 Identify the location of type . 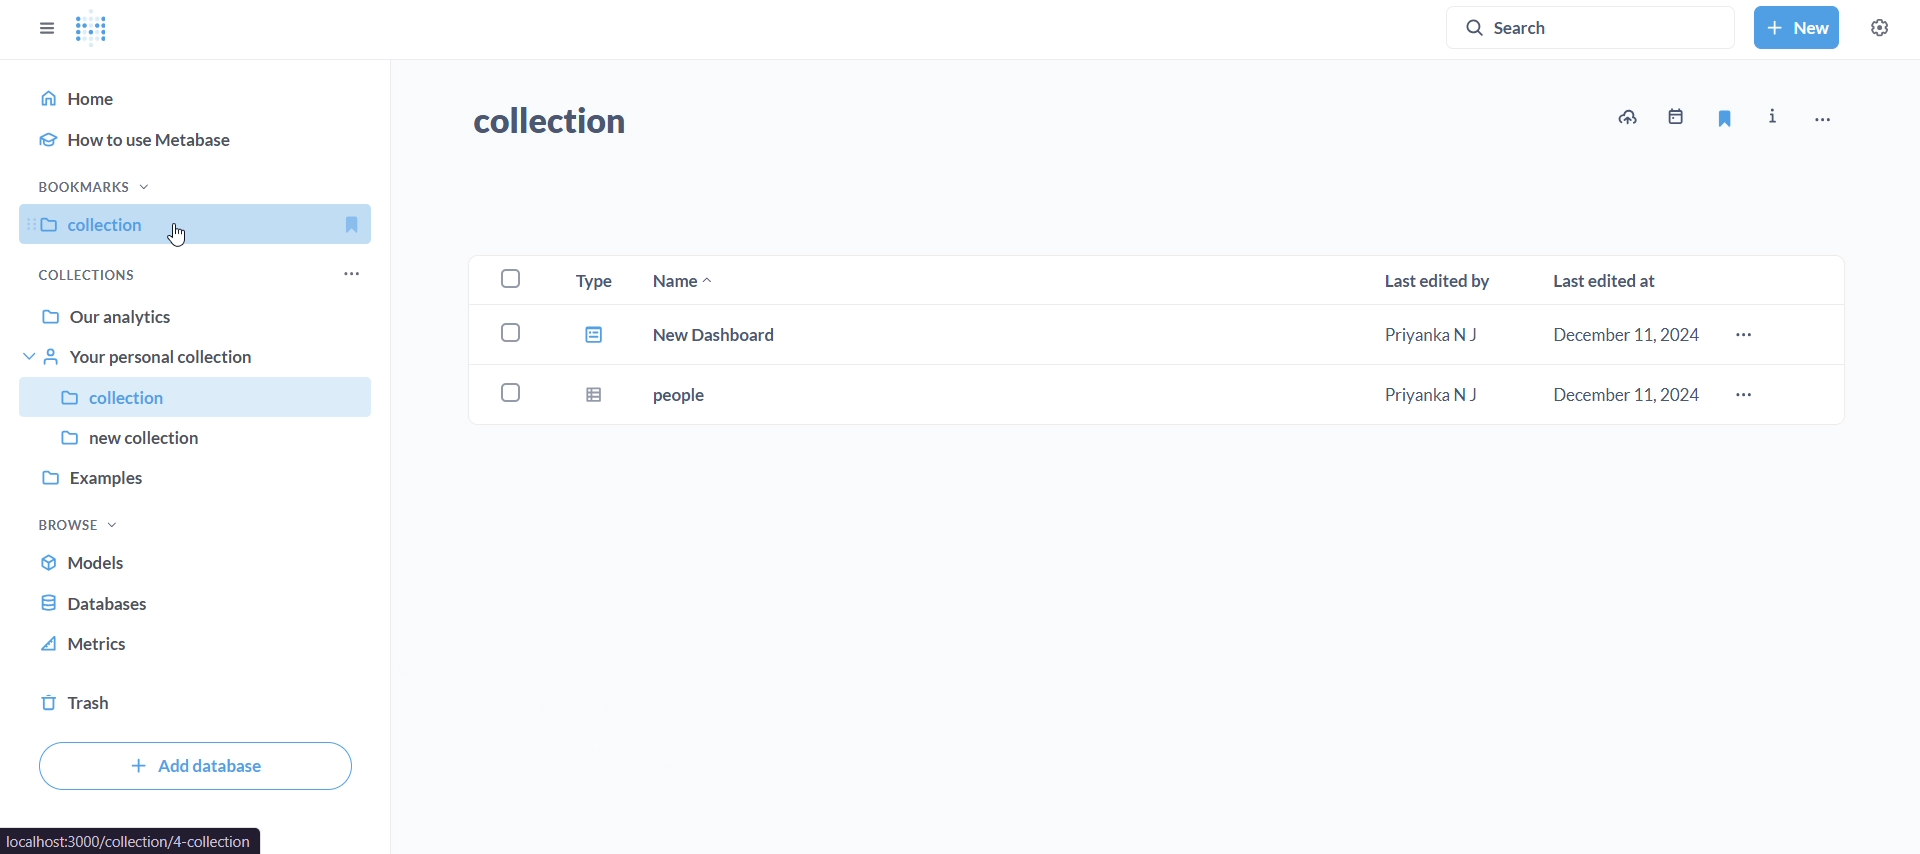
(596, 394).